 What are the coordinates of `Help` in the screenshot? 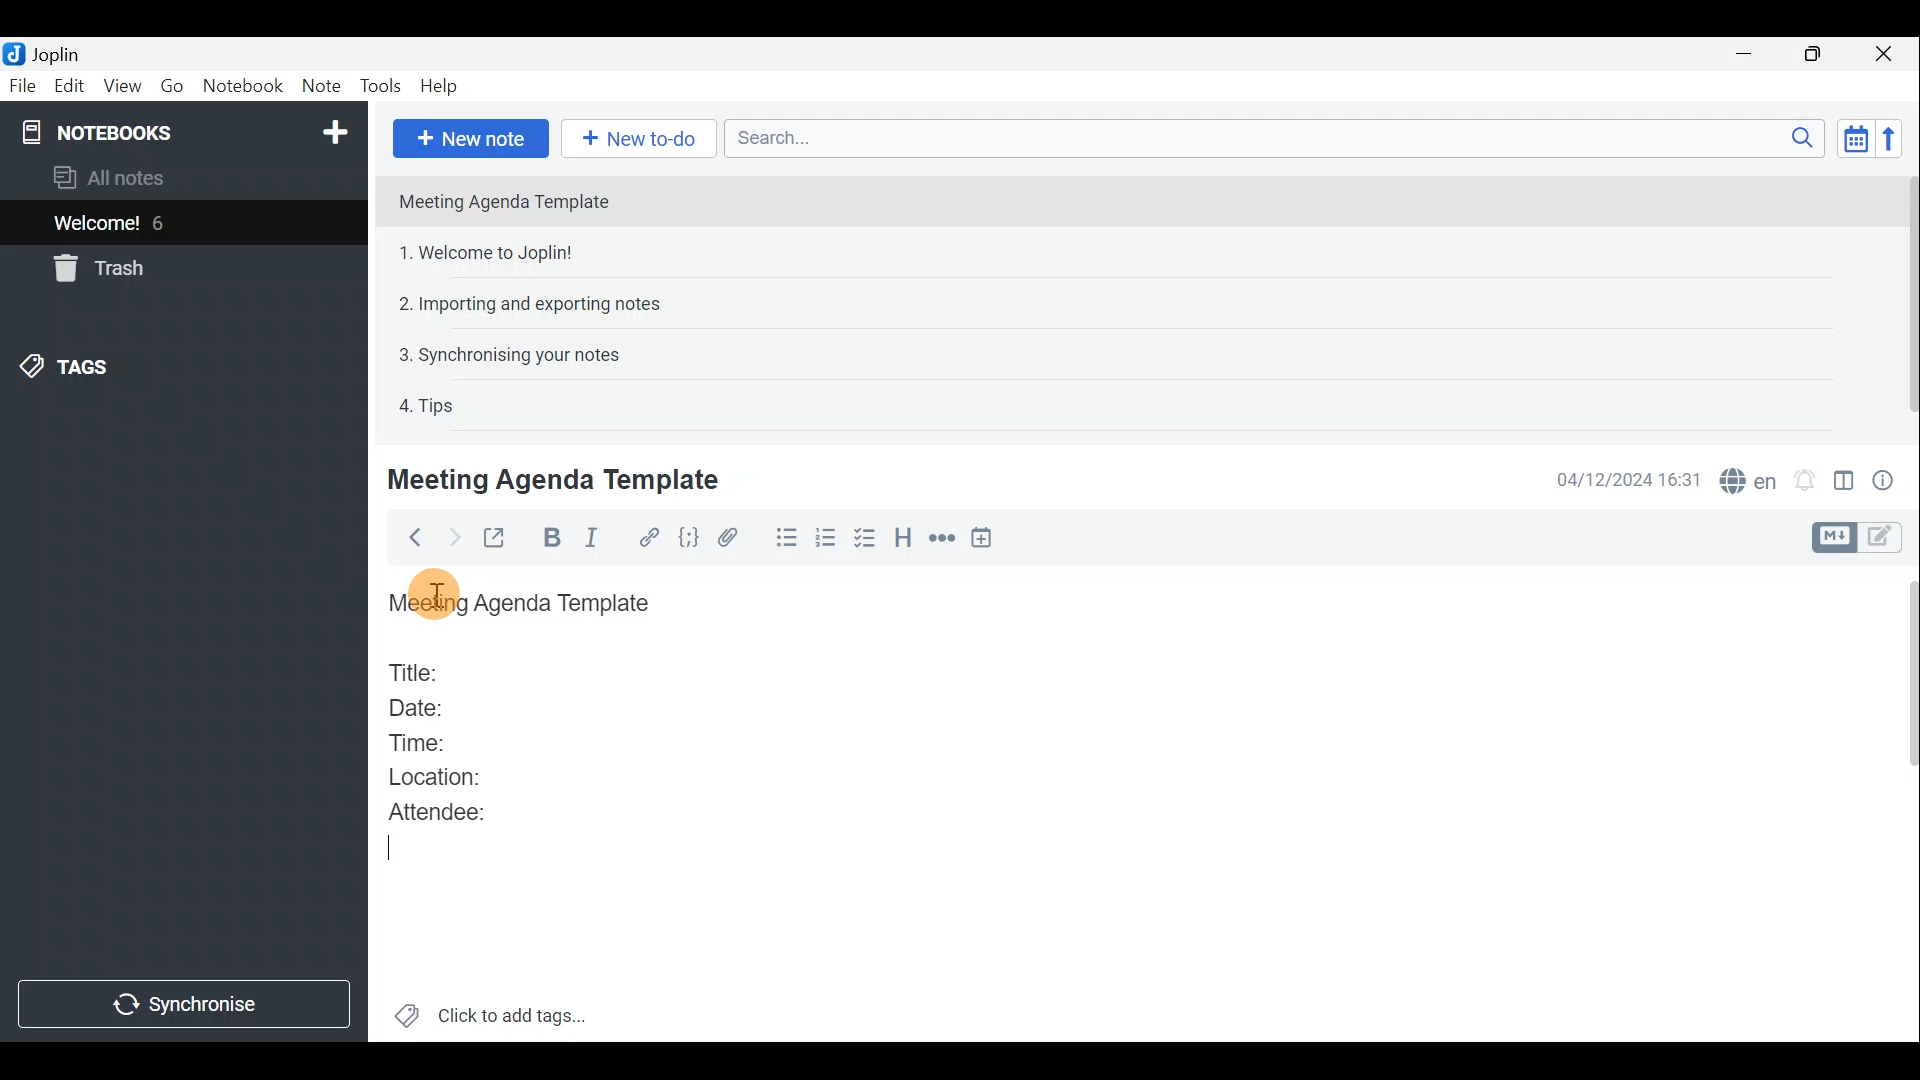 It's located at (443, 86).